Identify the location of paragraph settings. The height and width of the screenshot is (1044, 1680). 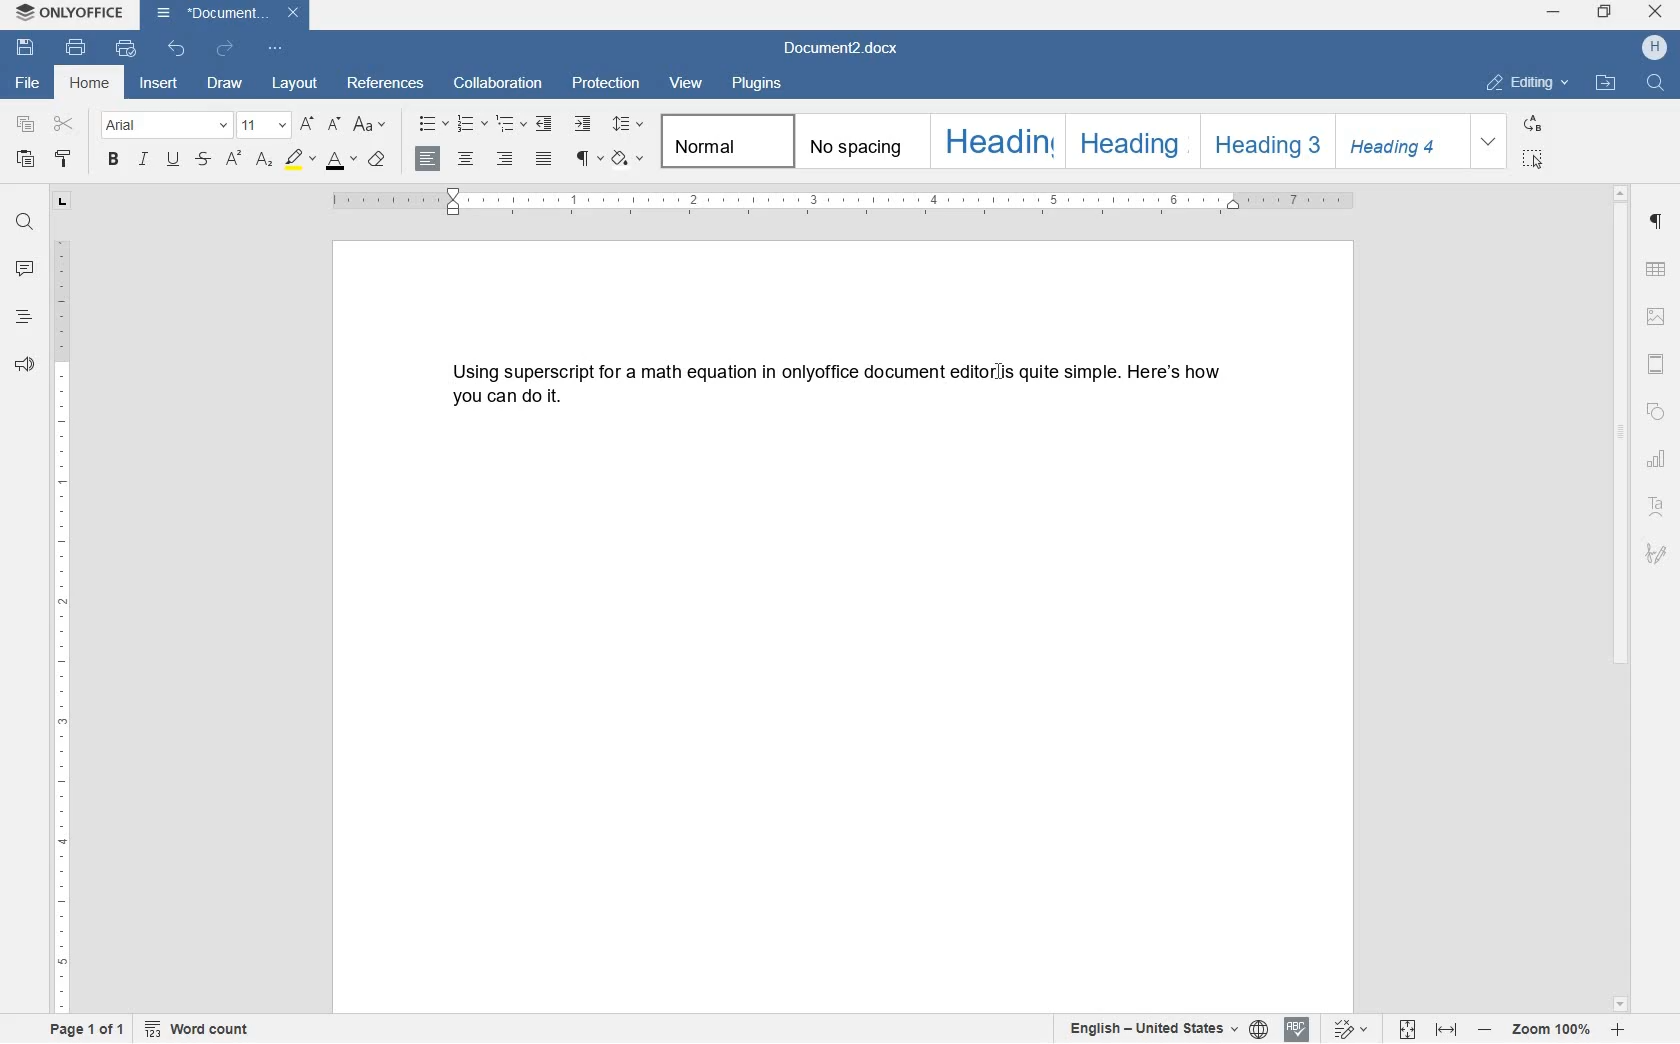
(1657, 223).